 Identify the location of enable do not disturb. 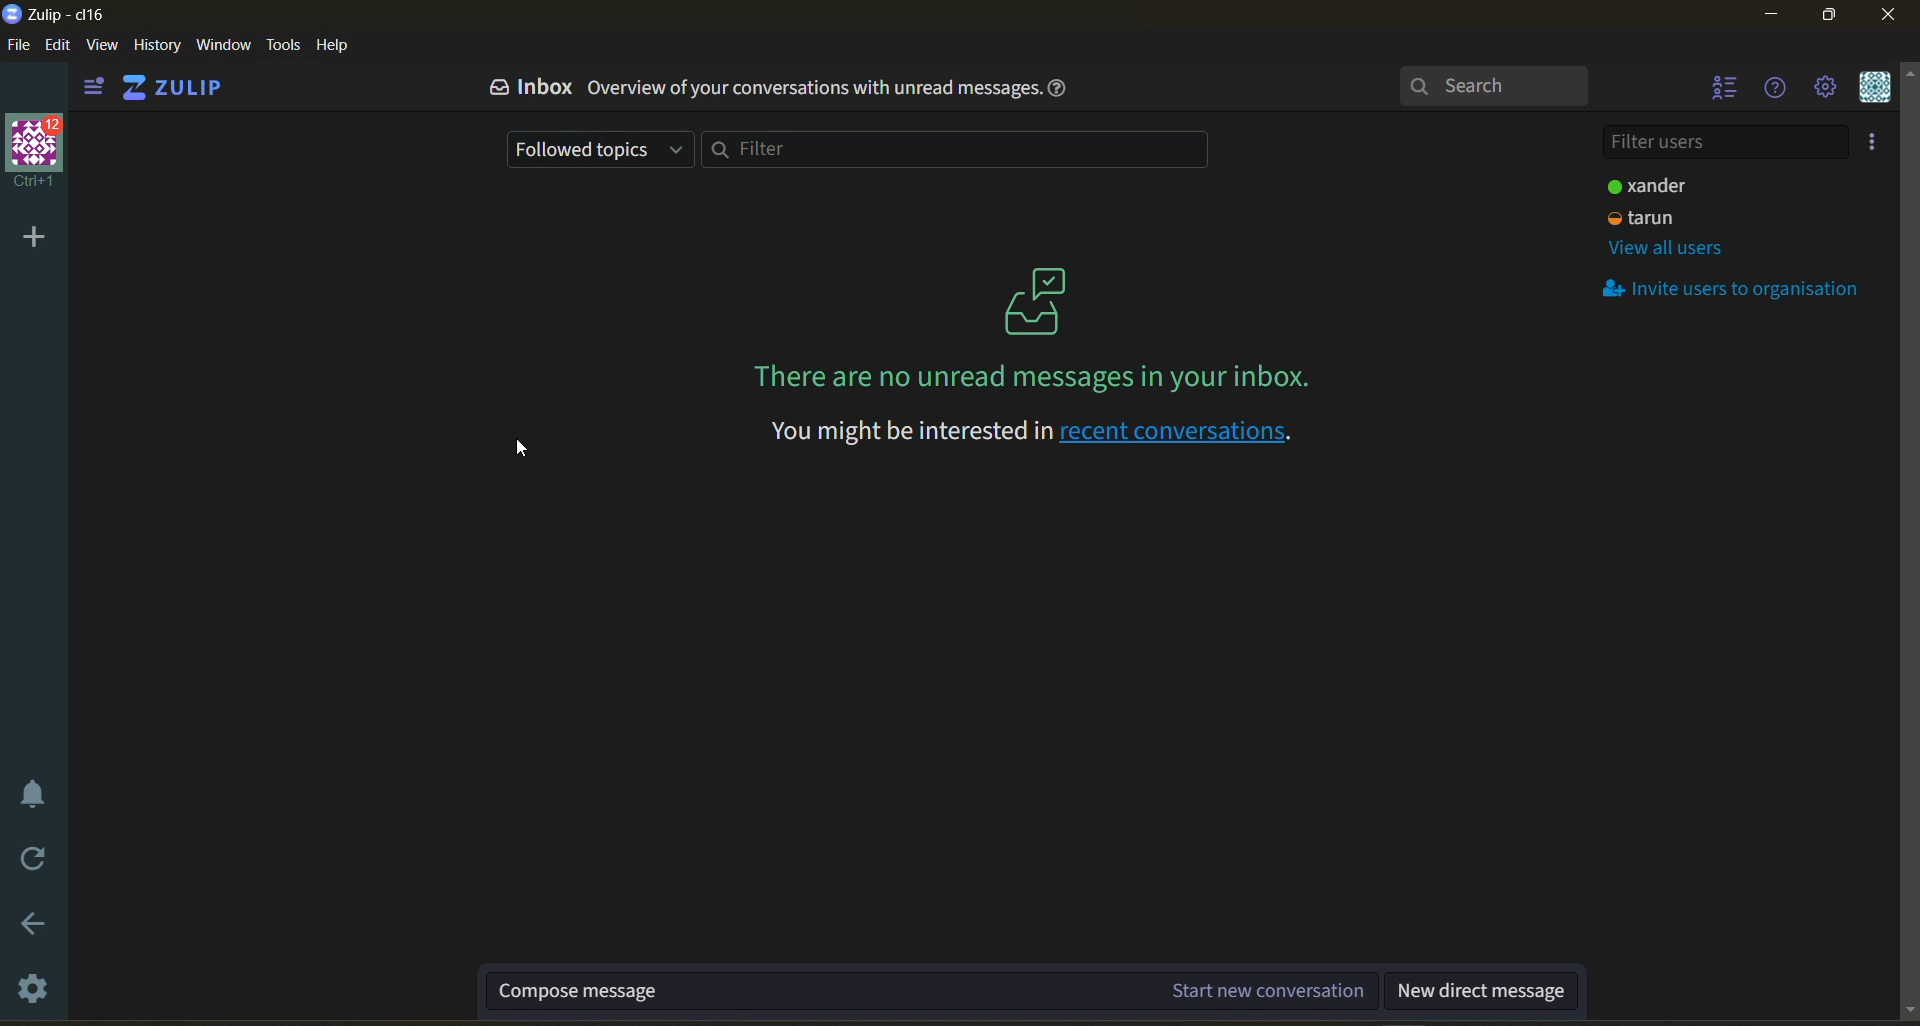
(36, 793).